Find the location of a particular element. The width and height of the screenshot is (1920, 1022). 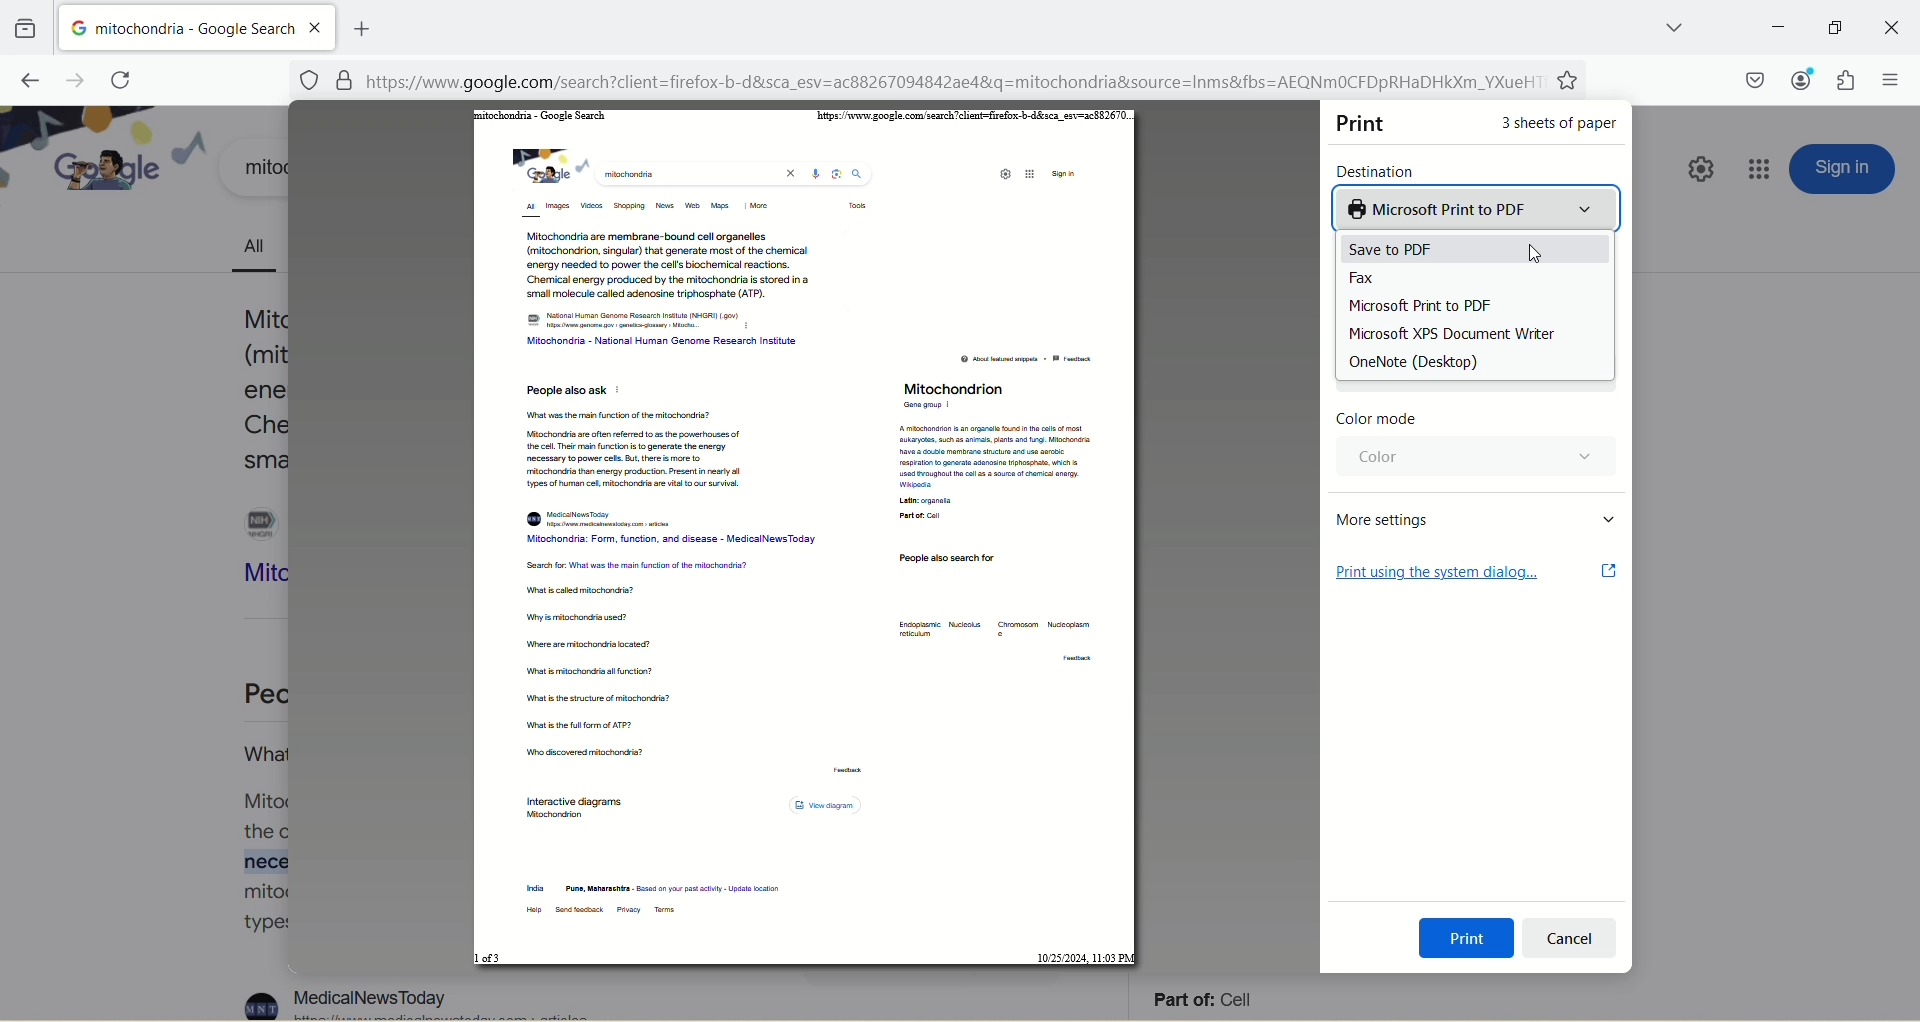

OneNote (Desktop) is located at coordinates (1471, 364).